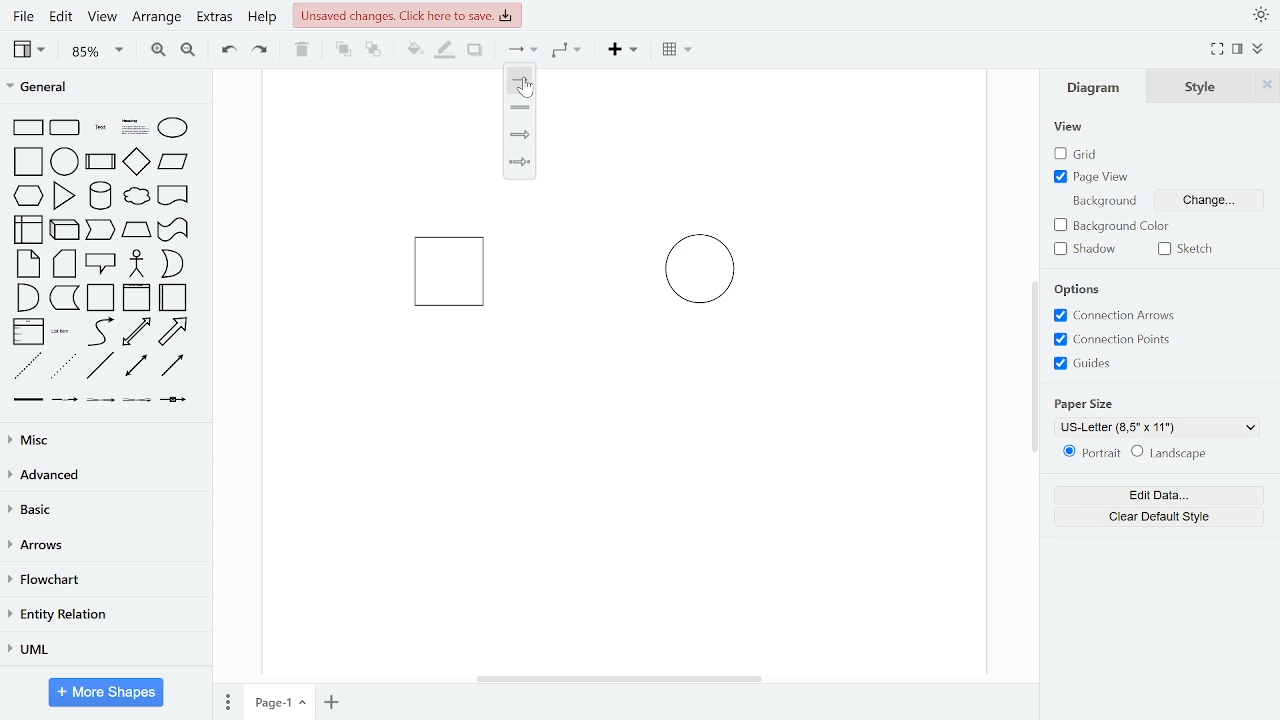 The height and width of the screenshot is (720, 1280). What do you see at coordinates (136, 298) in the screenshot?
I see `vertical container` at bounding box center [136, 298].